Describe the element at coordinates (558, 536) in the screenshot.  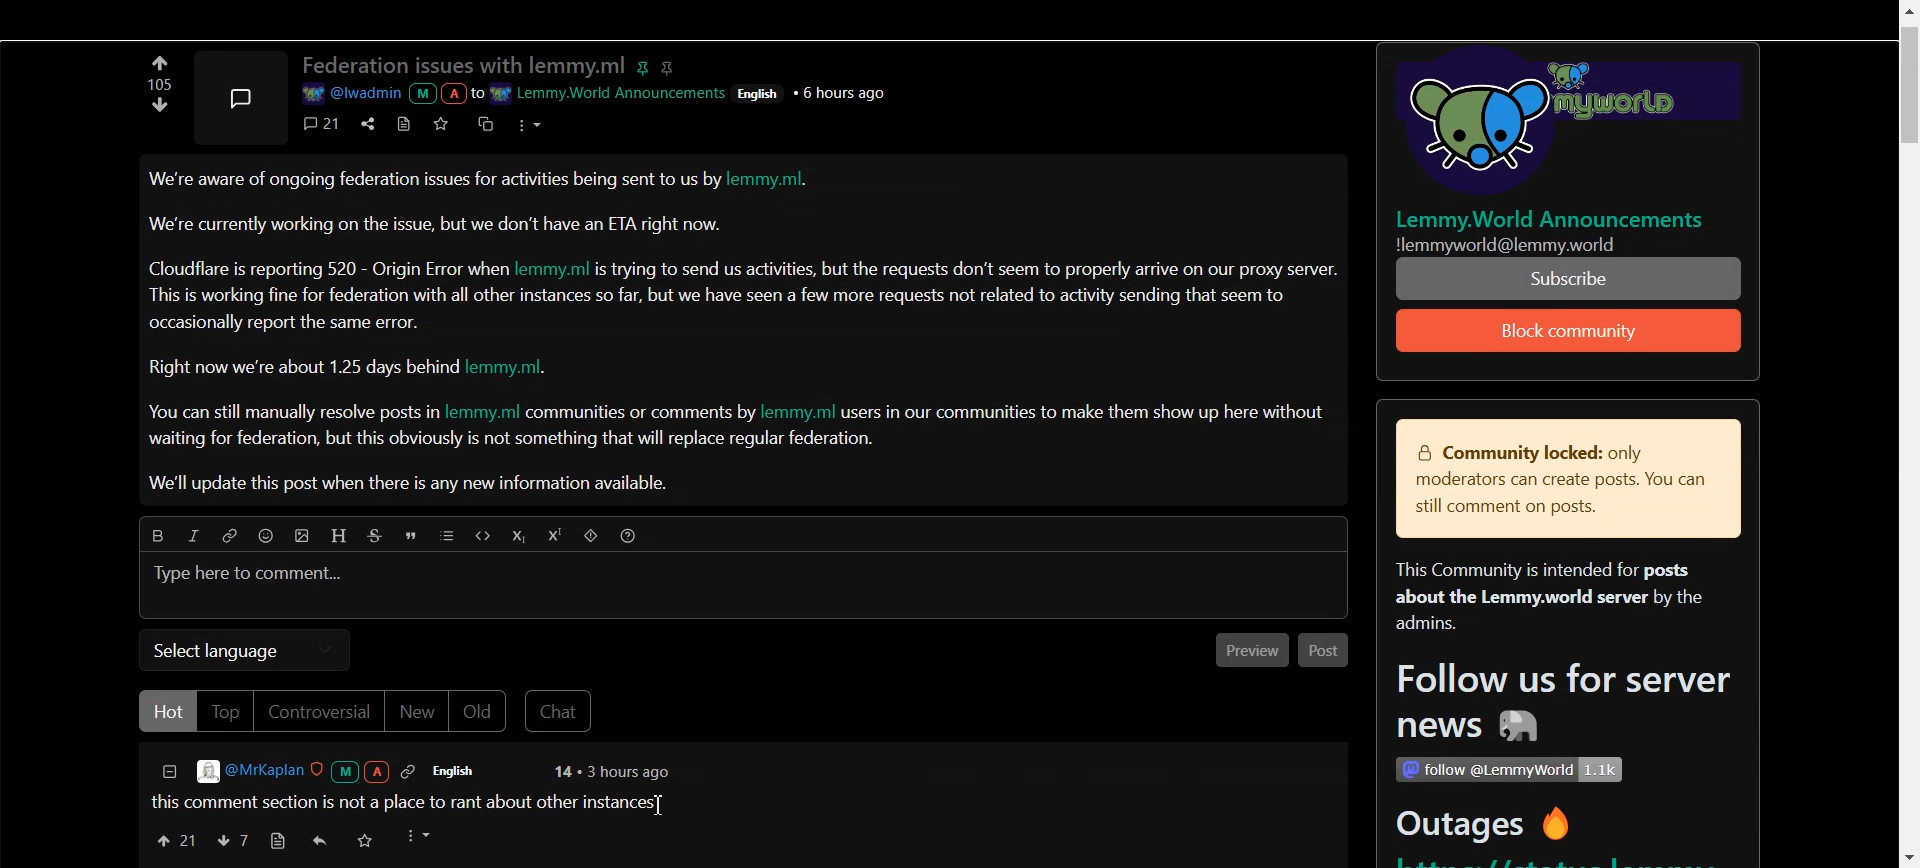
I see `Superscript` at that location.